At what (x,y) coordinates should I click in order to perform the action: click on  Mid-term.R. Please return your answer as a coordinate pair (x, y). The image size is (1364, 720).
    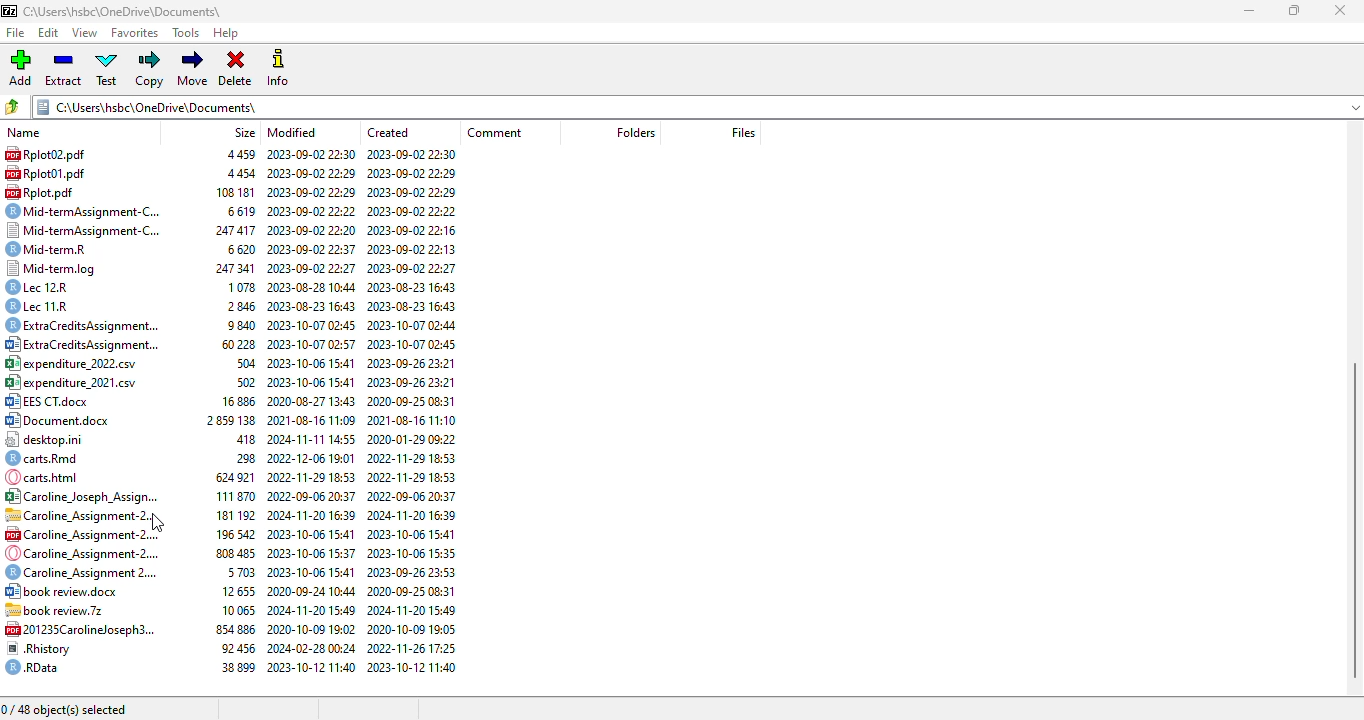
    Looking at the image, I should click on (59, 247).